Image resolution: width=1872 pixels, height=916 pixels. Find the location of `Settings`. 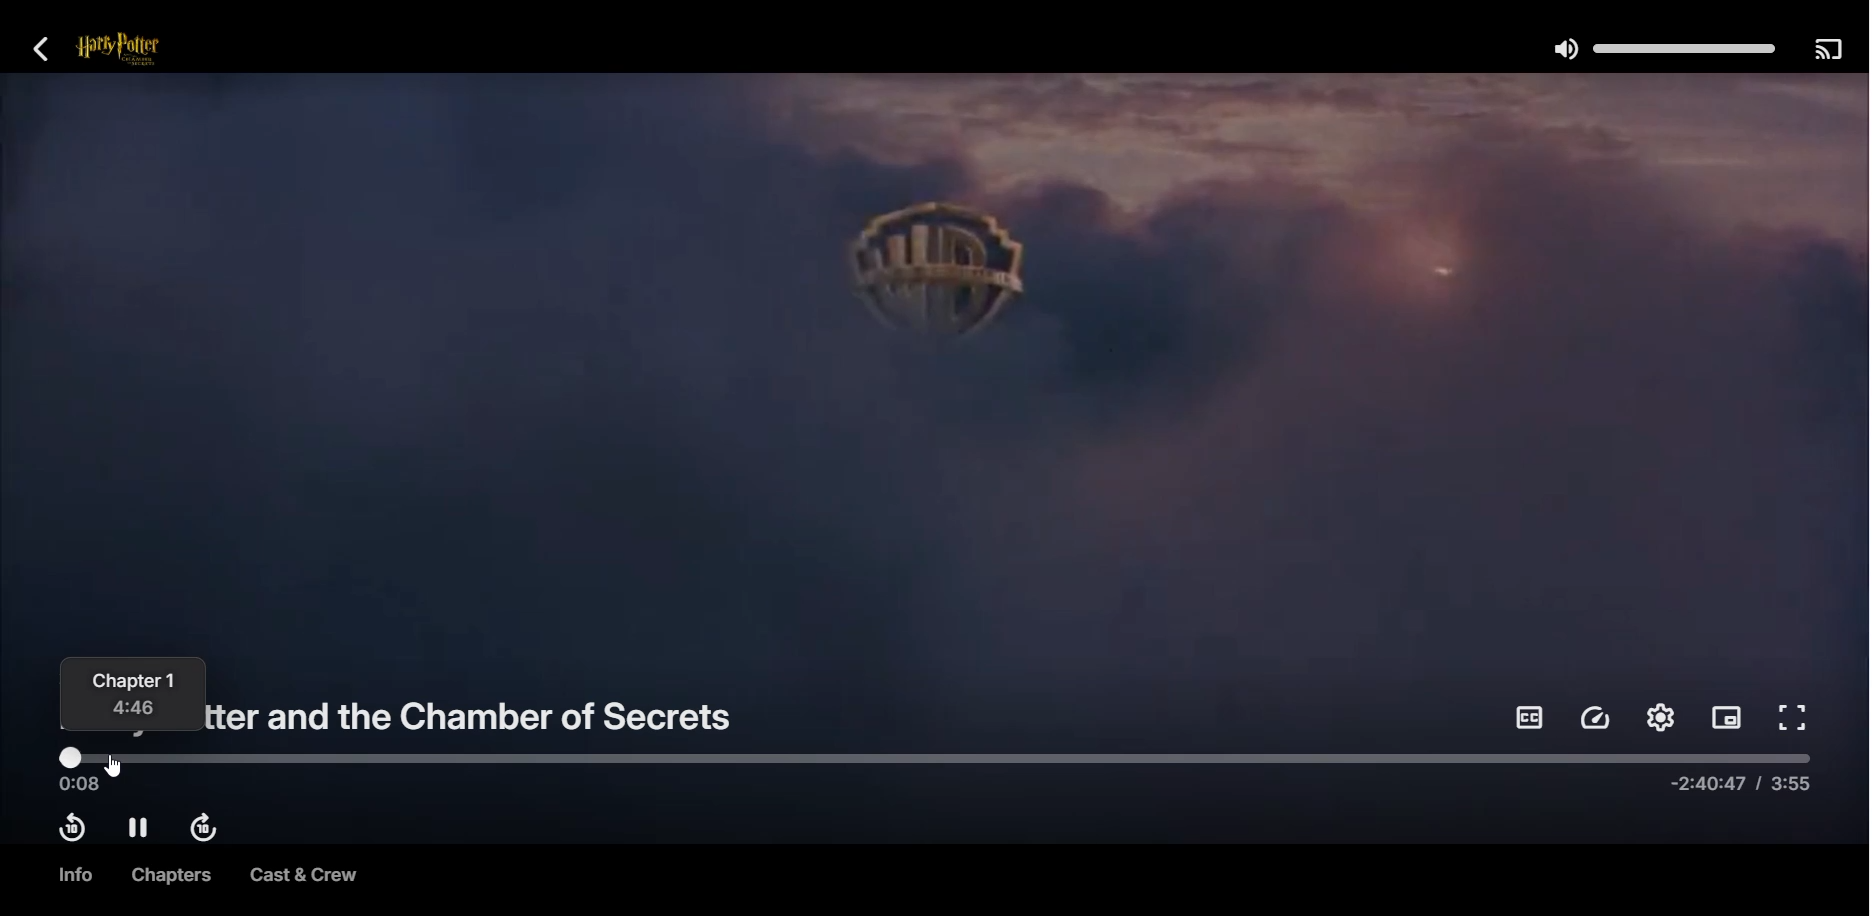

Settings is located at coordinates (1660, 717).